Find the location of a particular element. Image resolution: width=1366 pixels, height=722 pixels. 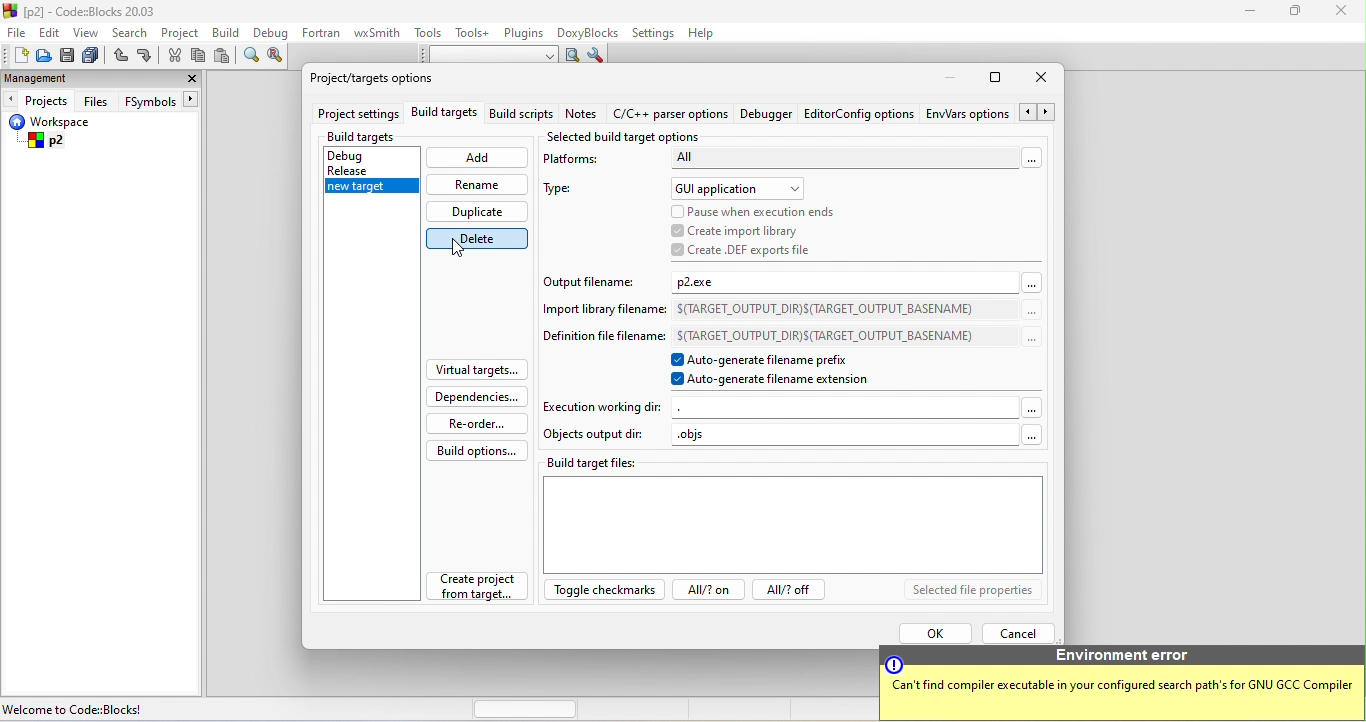

c/c++ parser option is located at coordinates (670, 115).